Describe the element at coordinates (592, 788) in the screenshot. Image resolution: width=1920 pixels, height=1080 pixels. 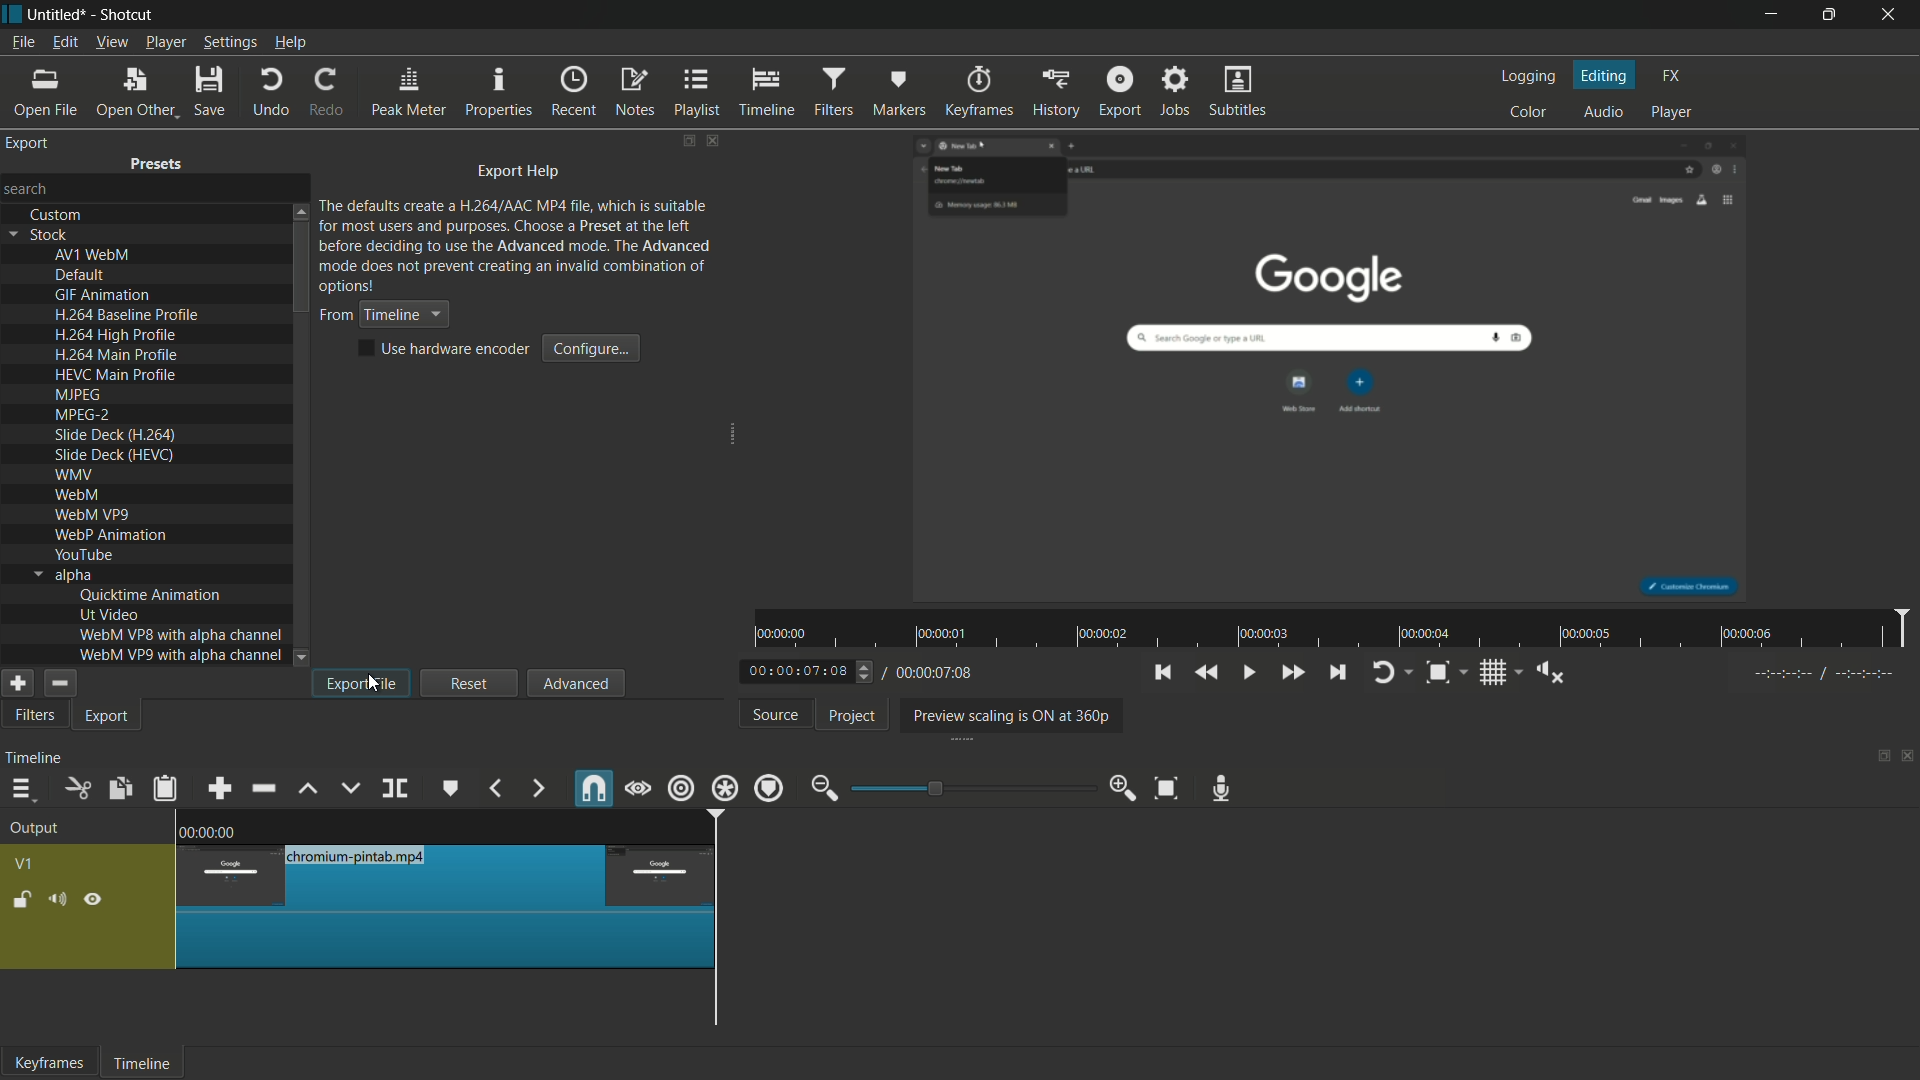
I see `snap` at that location.